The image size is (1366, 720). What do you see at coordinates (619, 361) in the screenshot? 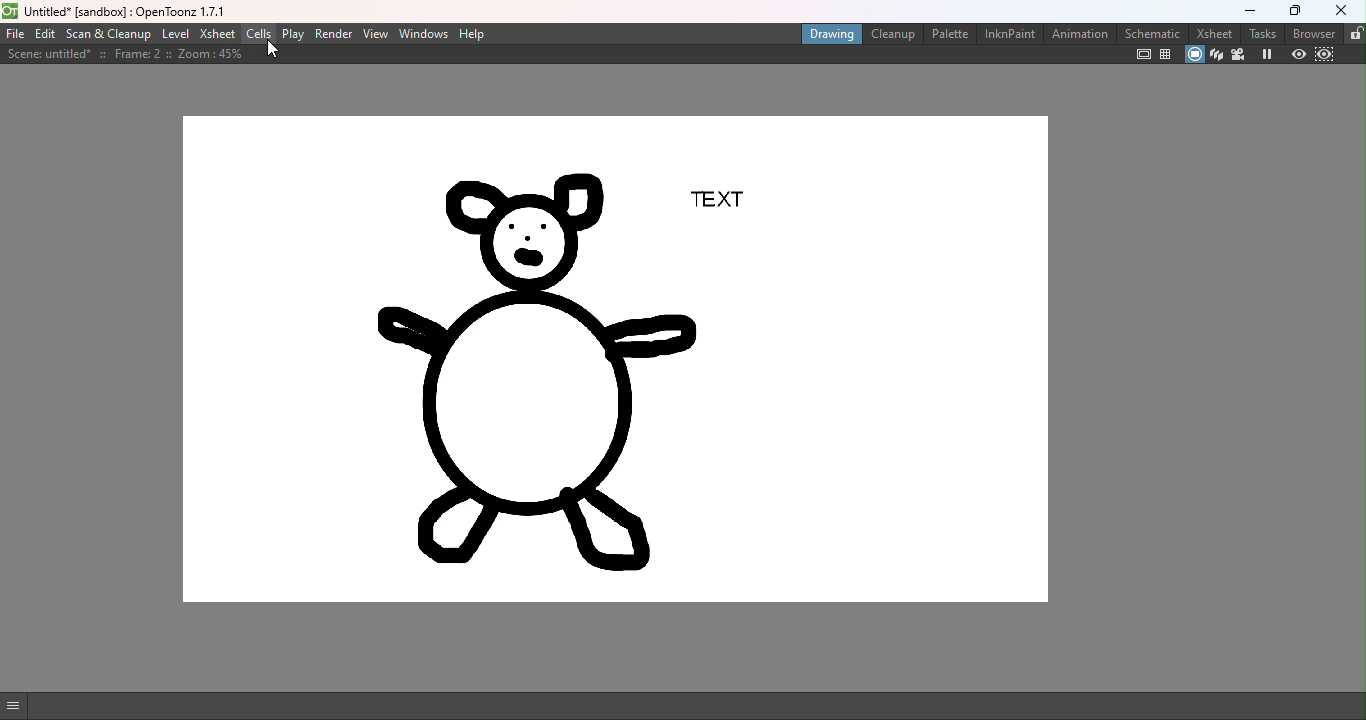
I see `Canvas` at bounding box center [619, 361].